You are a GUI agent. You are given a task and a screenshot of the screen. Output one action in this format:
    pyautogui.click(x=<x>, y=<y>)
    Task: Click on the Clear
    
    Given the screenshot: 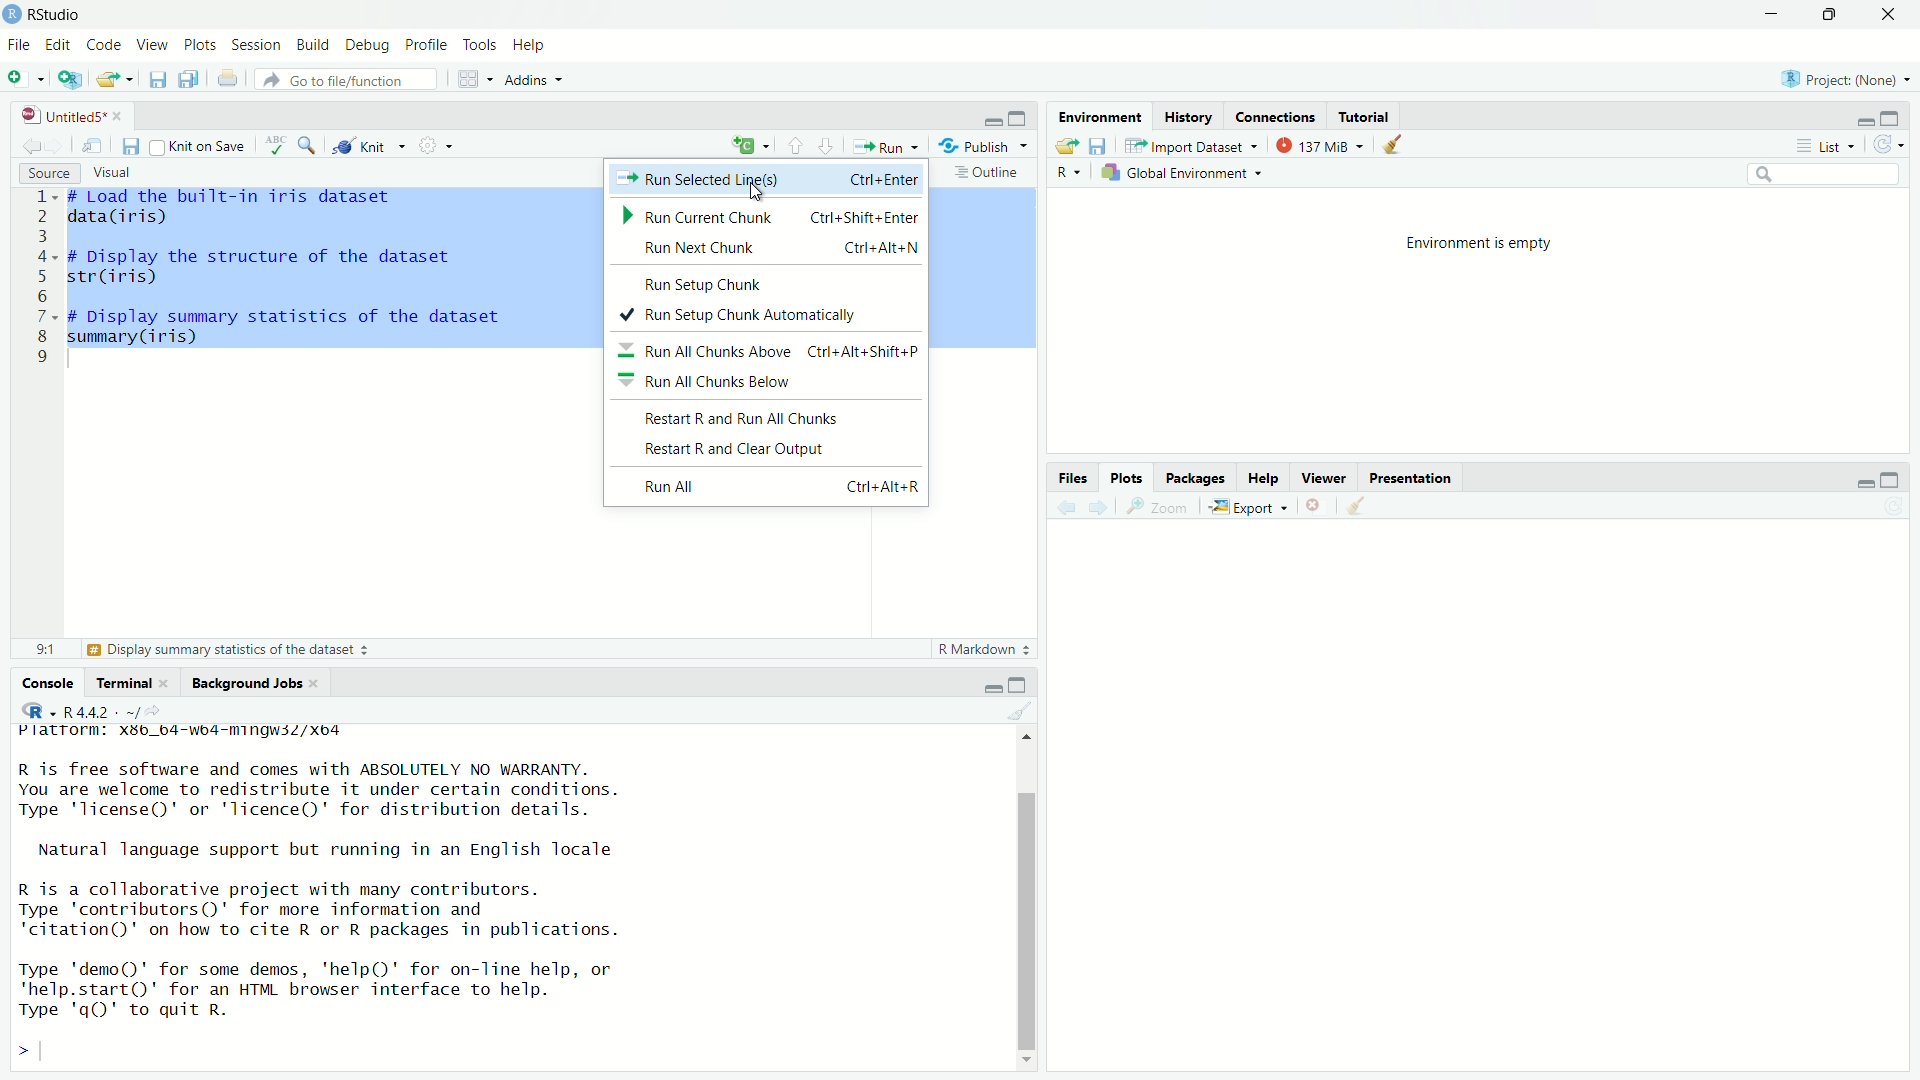 What is the action you would take?
    pyautogui.click(x=1359, y=505)
    